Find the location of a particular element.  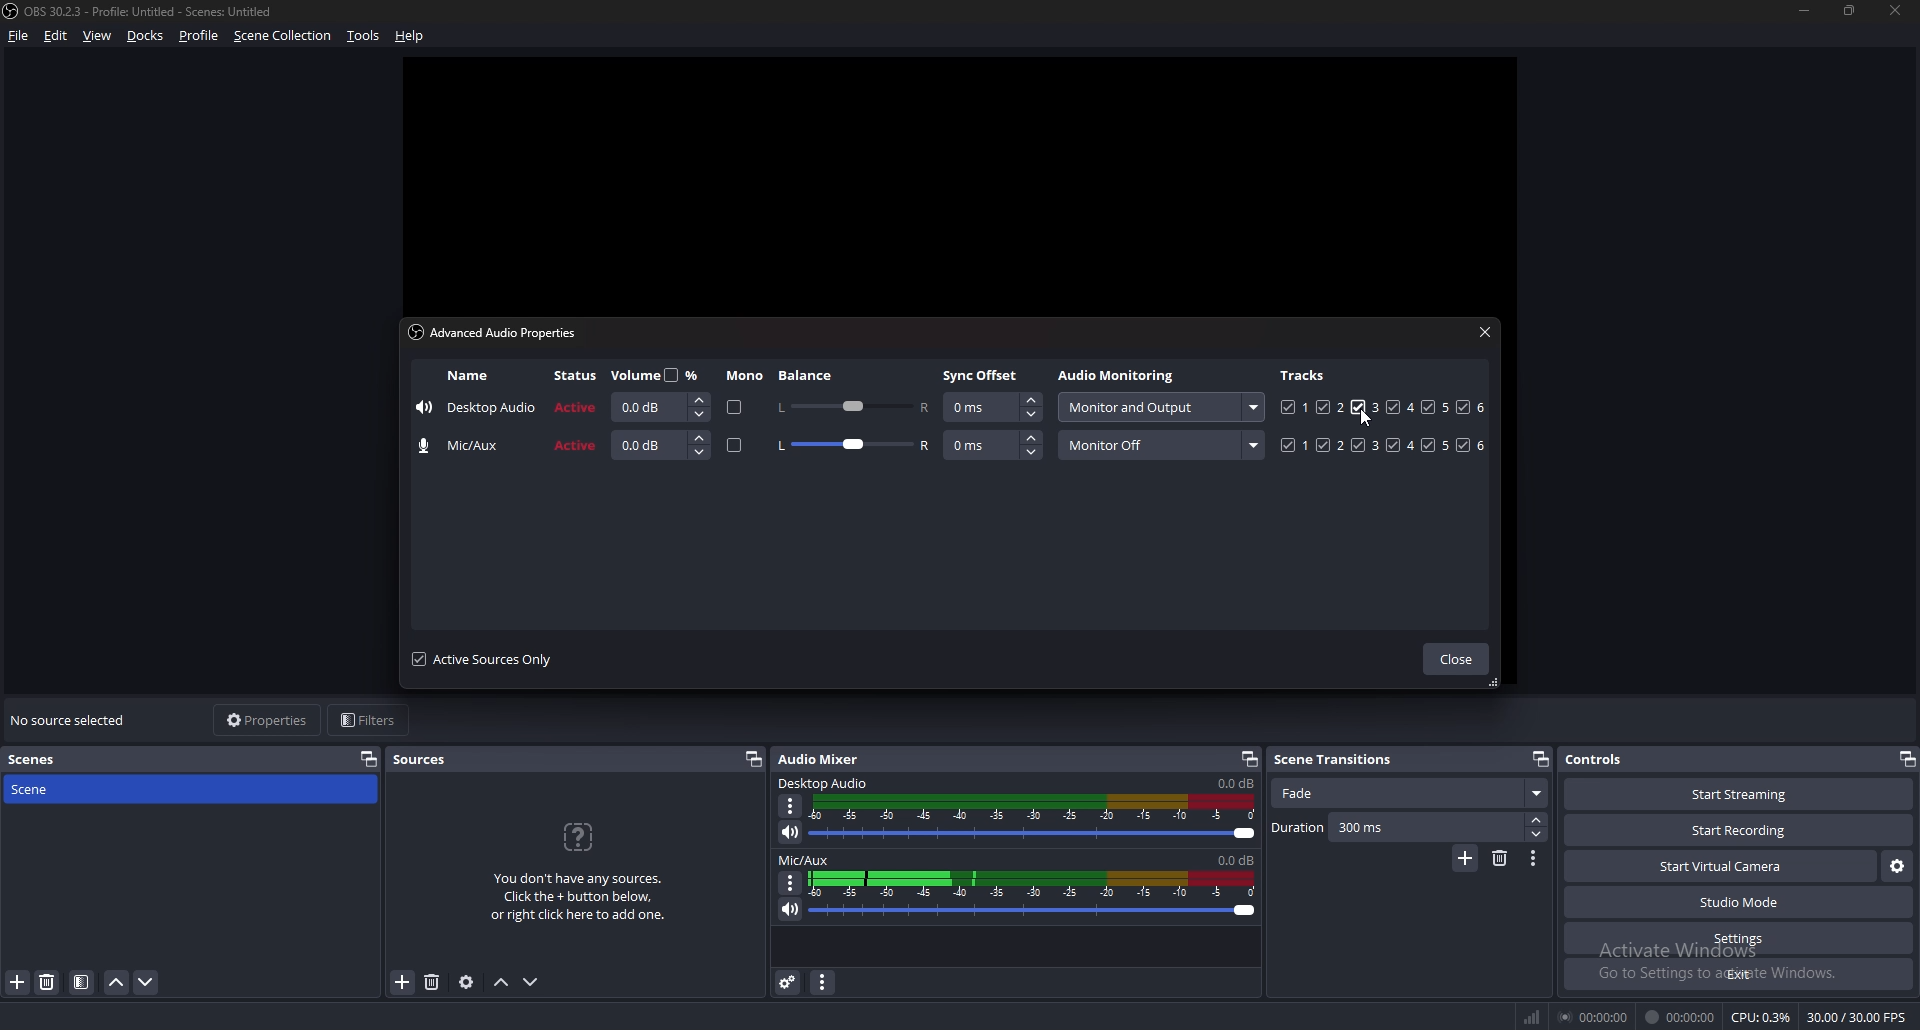

delete scene is located at coordinates (49, 983).